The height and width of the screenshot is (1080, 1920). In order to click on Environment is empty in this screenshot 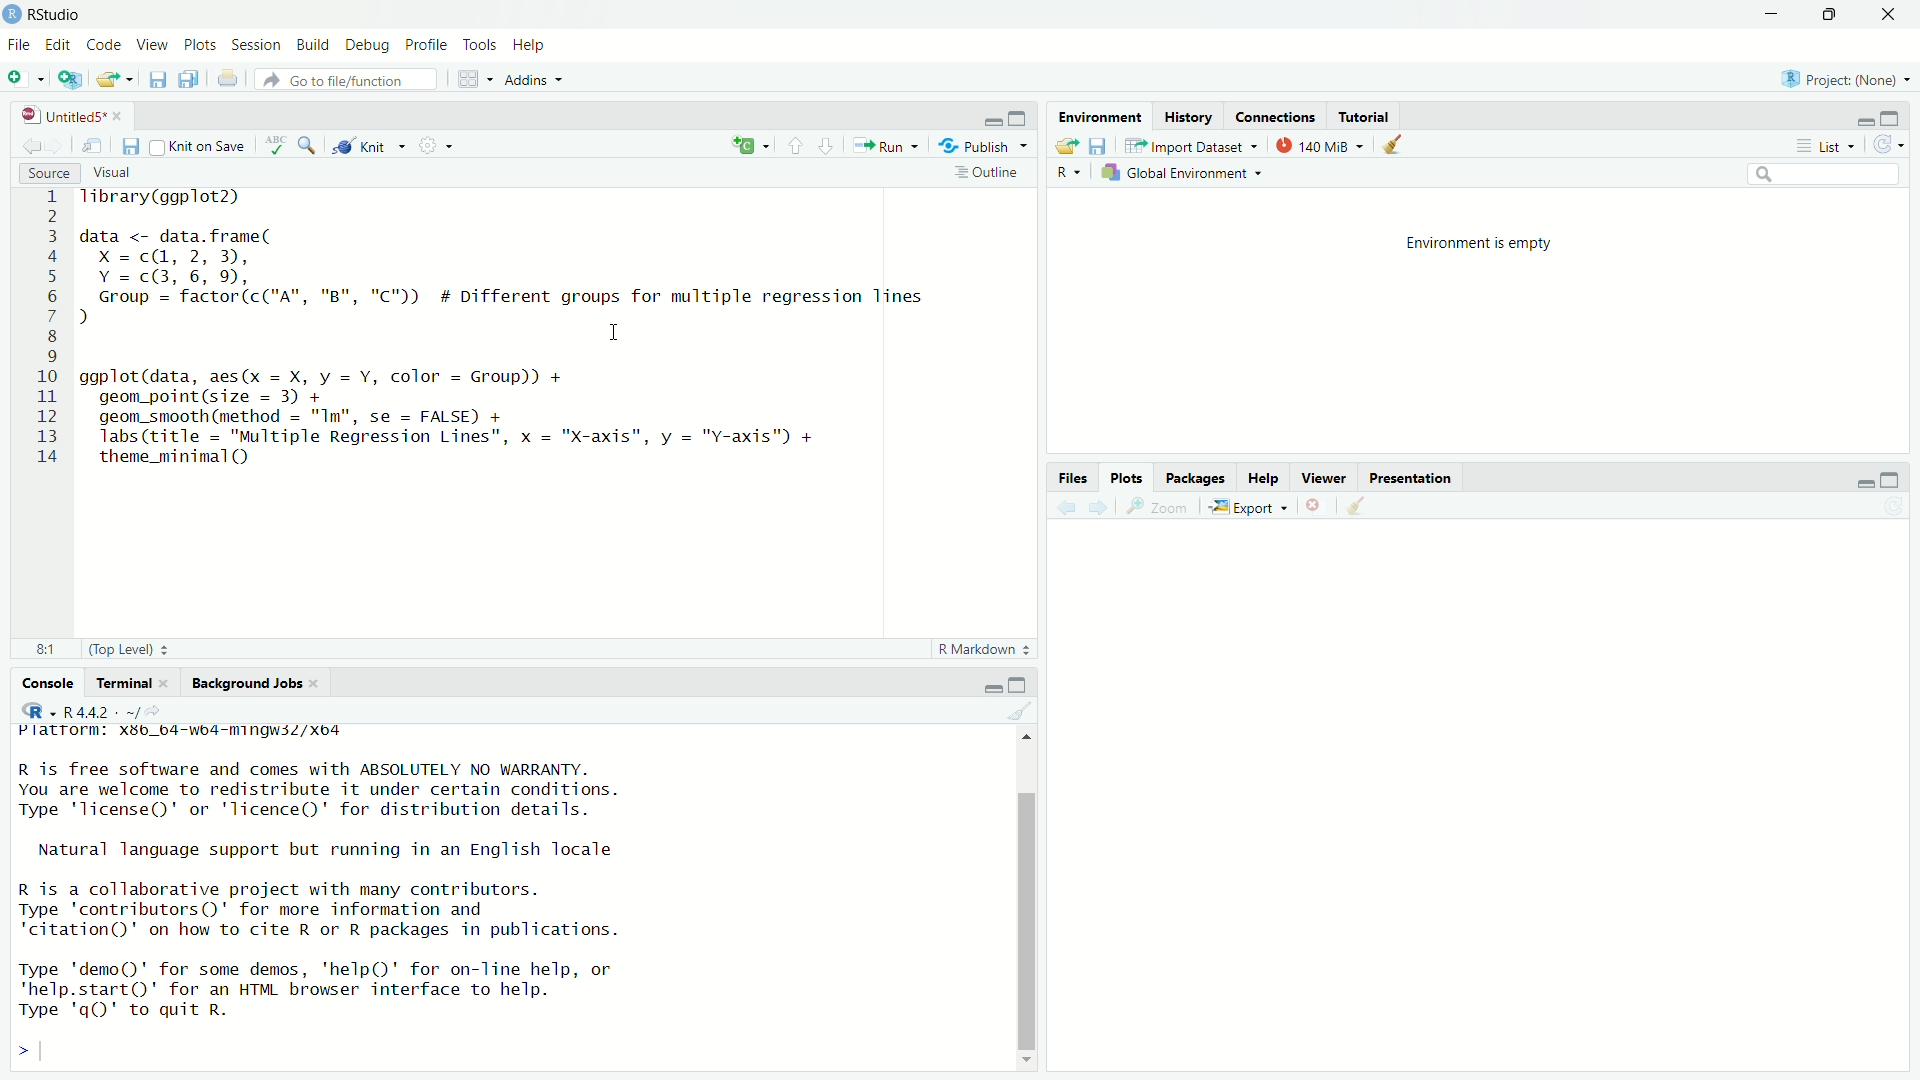, I will do `click(1491, 244)`.